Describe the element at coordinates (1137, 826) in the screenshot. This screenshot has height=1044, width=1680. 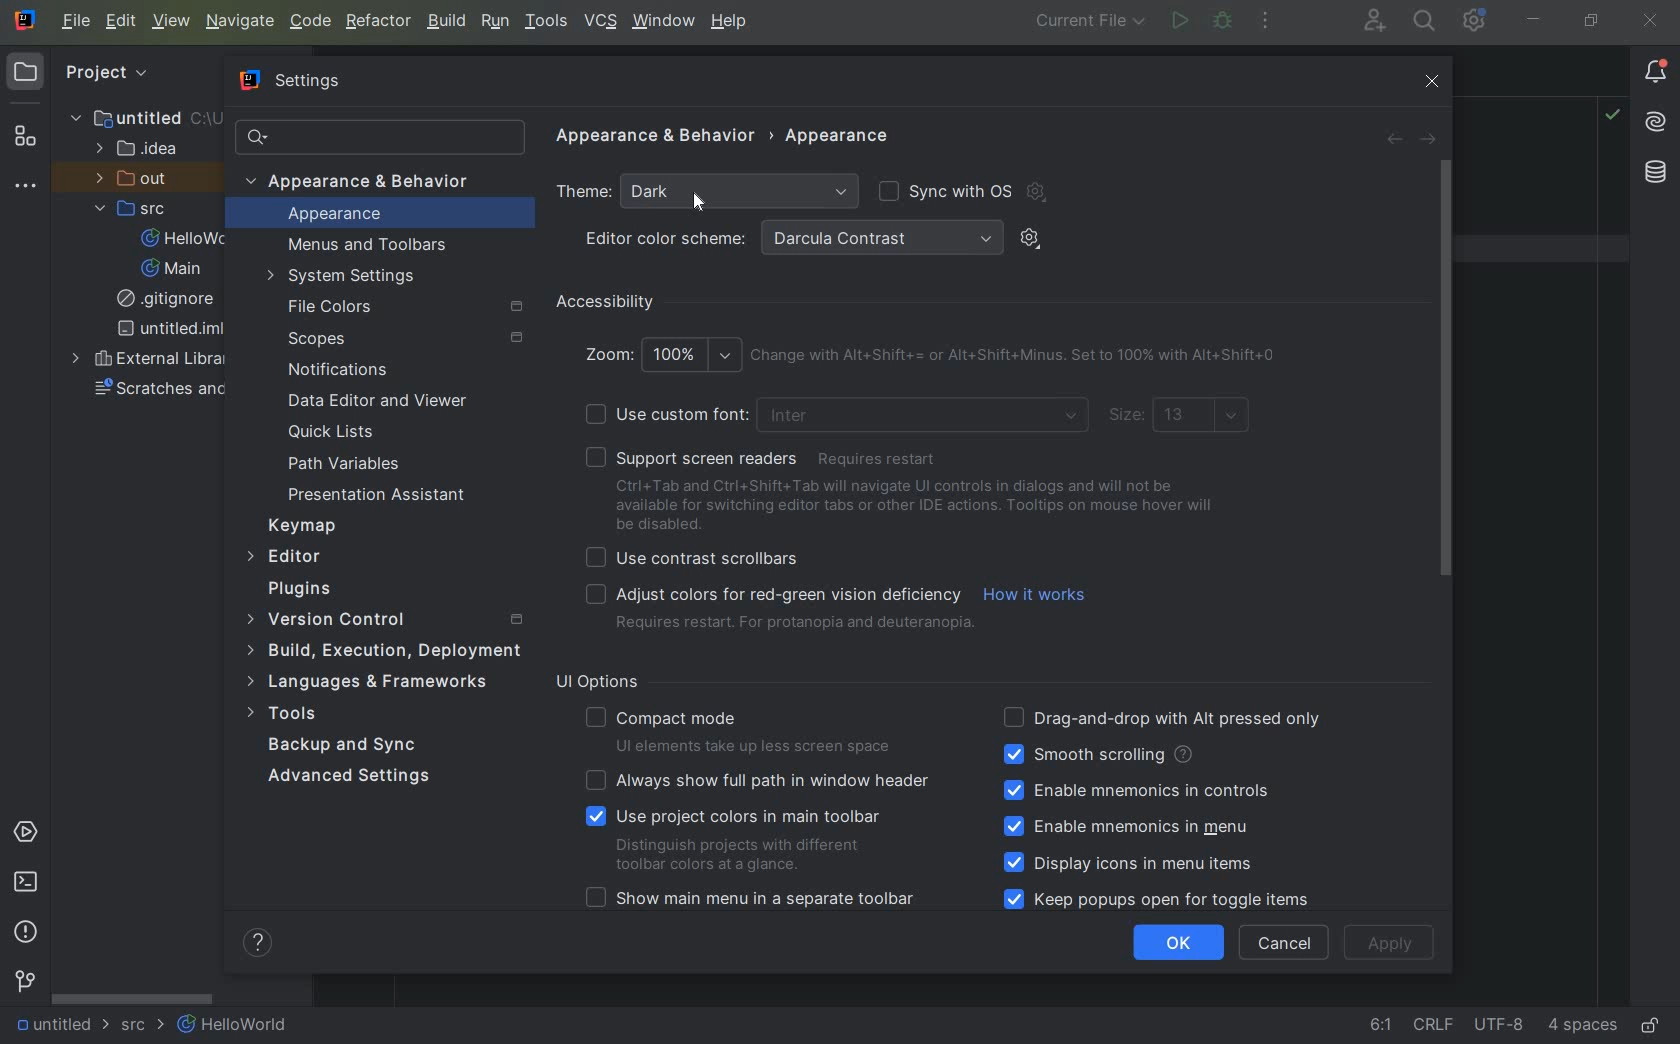
I see `enable mnemonics in menu(checked)` at that location.